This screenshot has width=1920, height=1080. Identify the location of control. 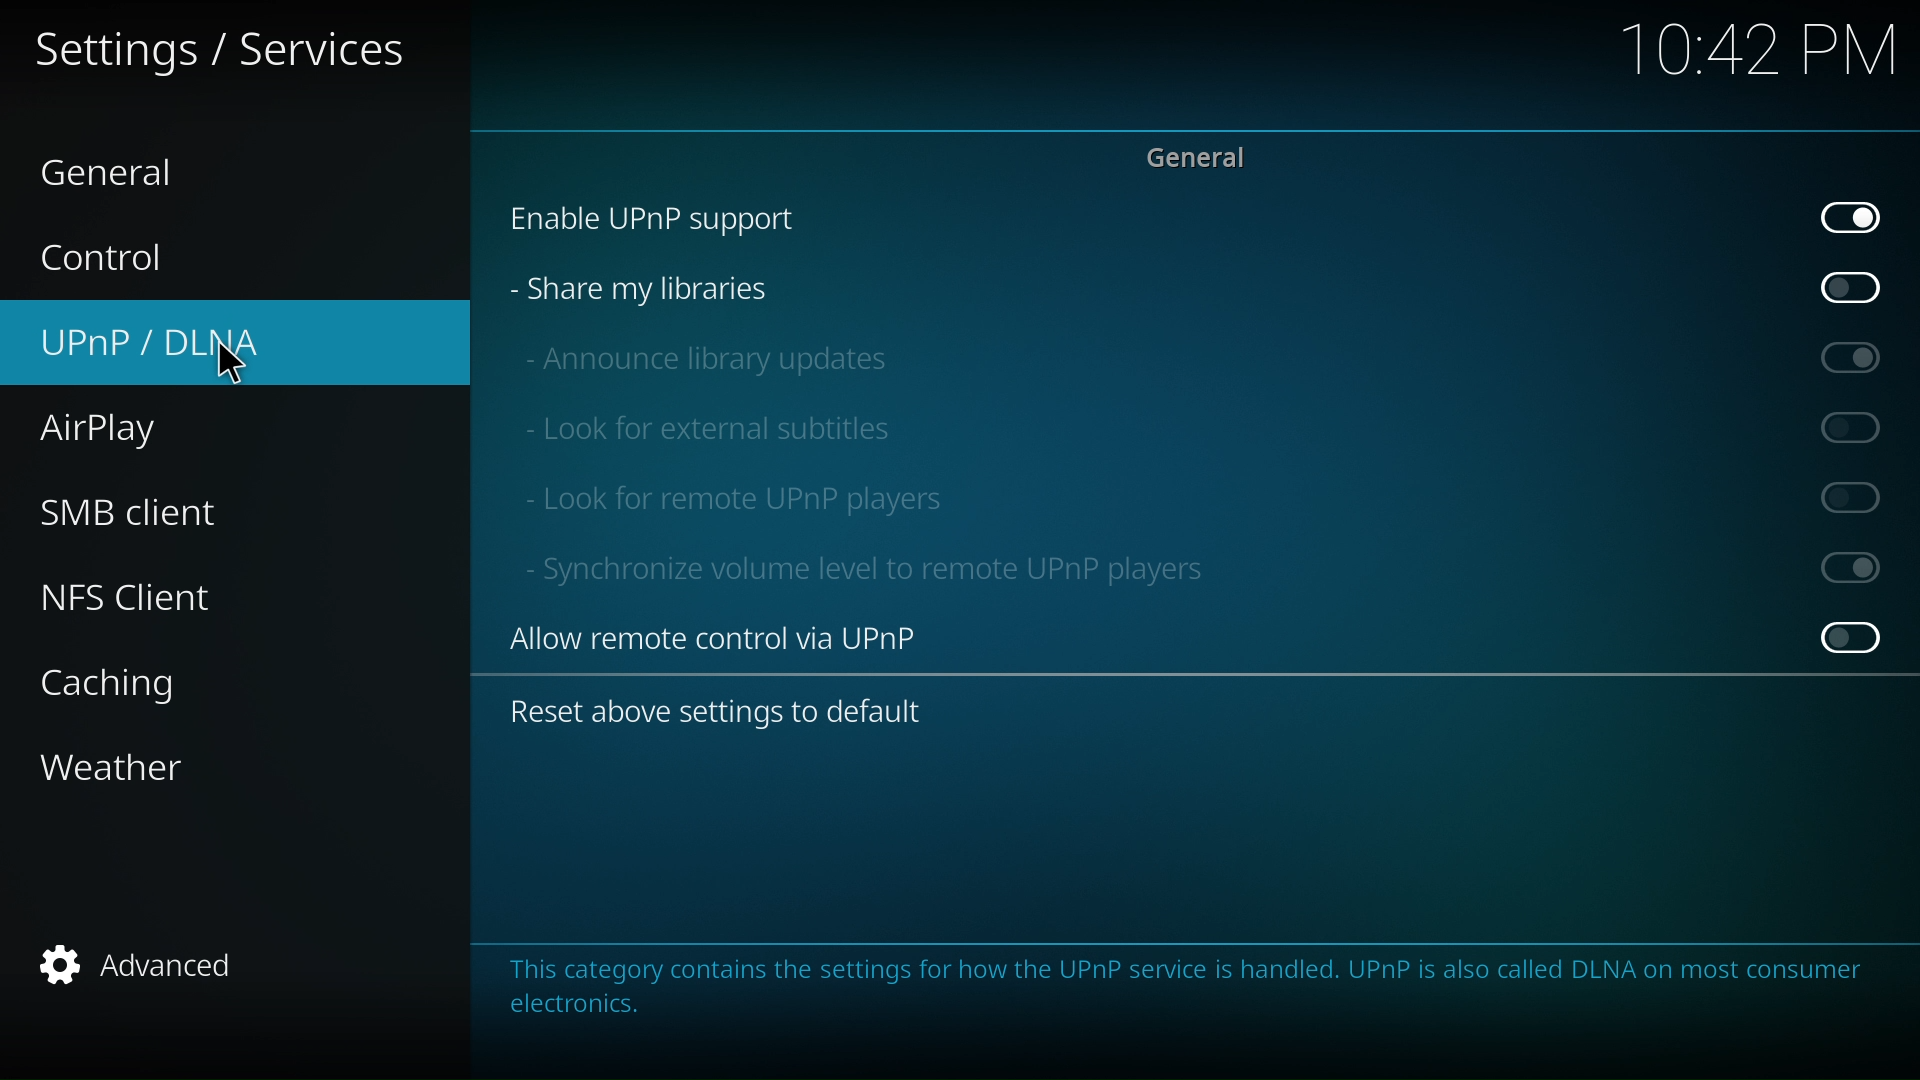
(118, 260).